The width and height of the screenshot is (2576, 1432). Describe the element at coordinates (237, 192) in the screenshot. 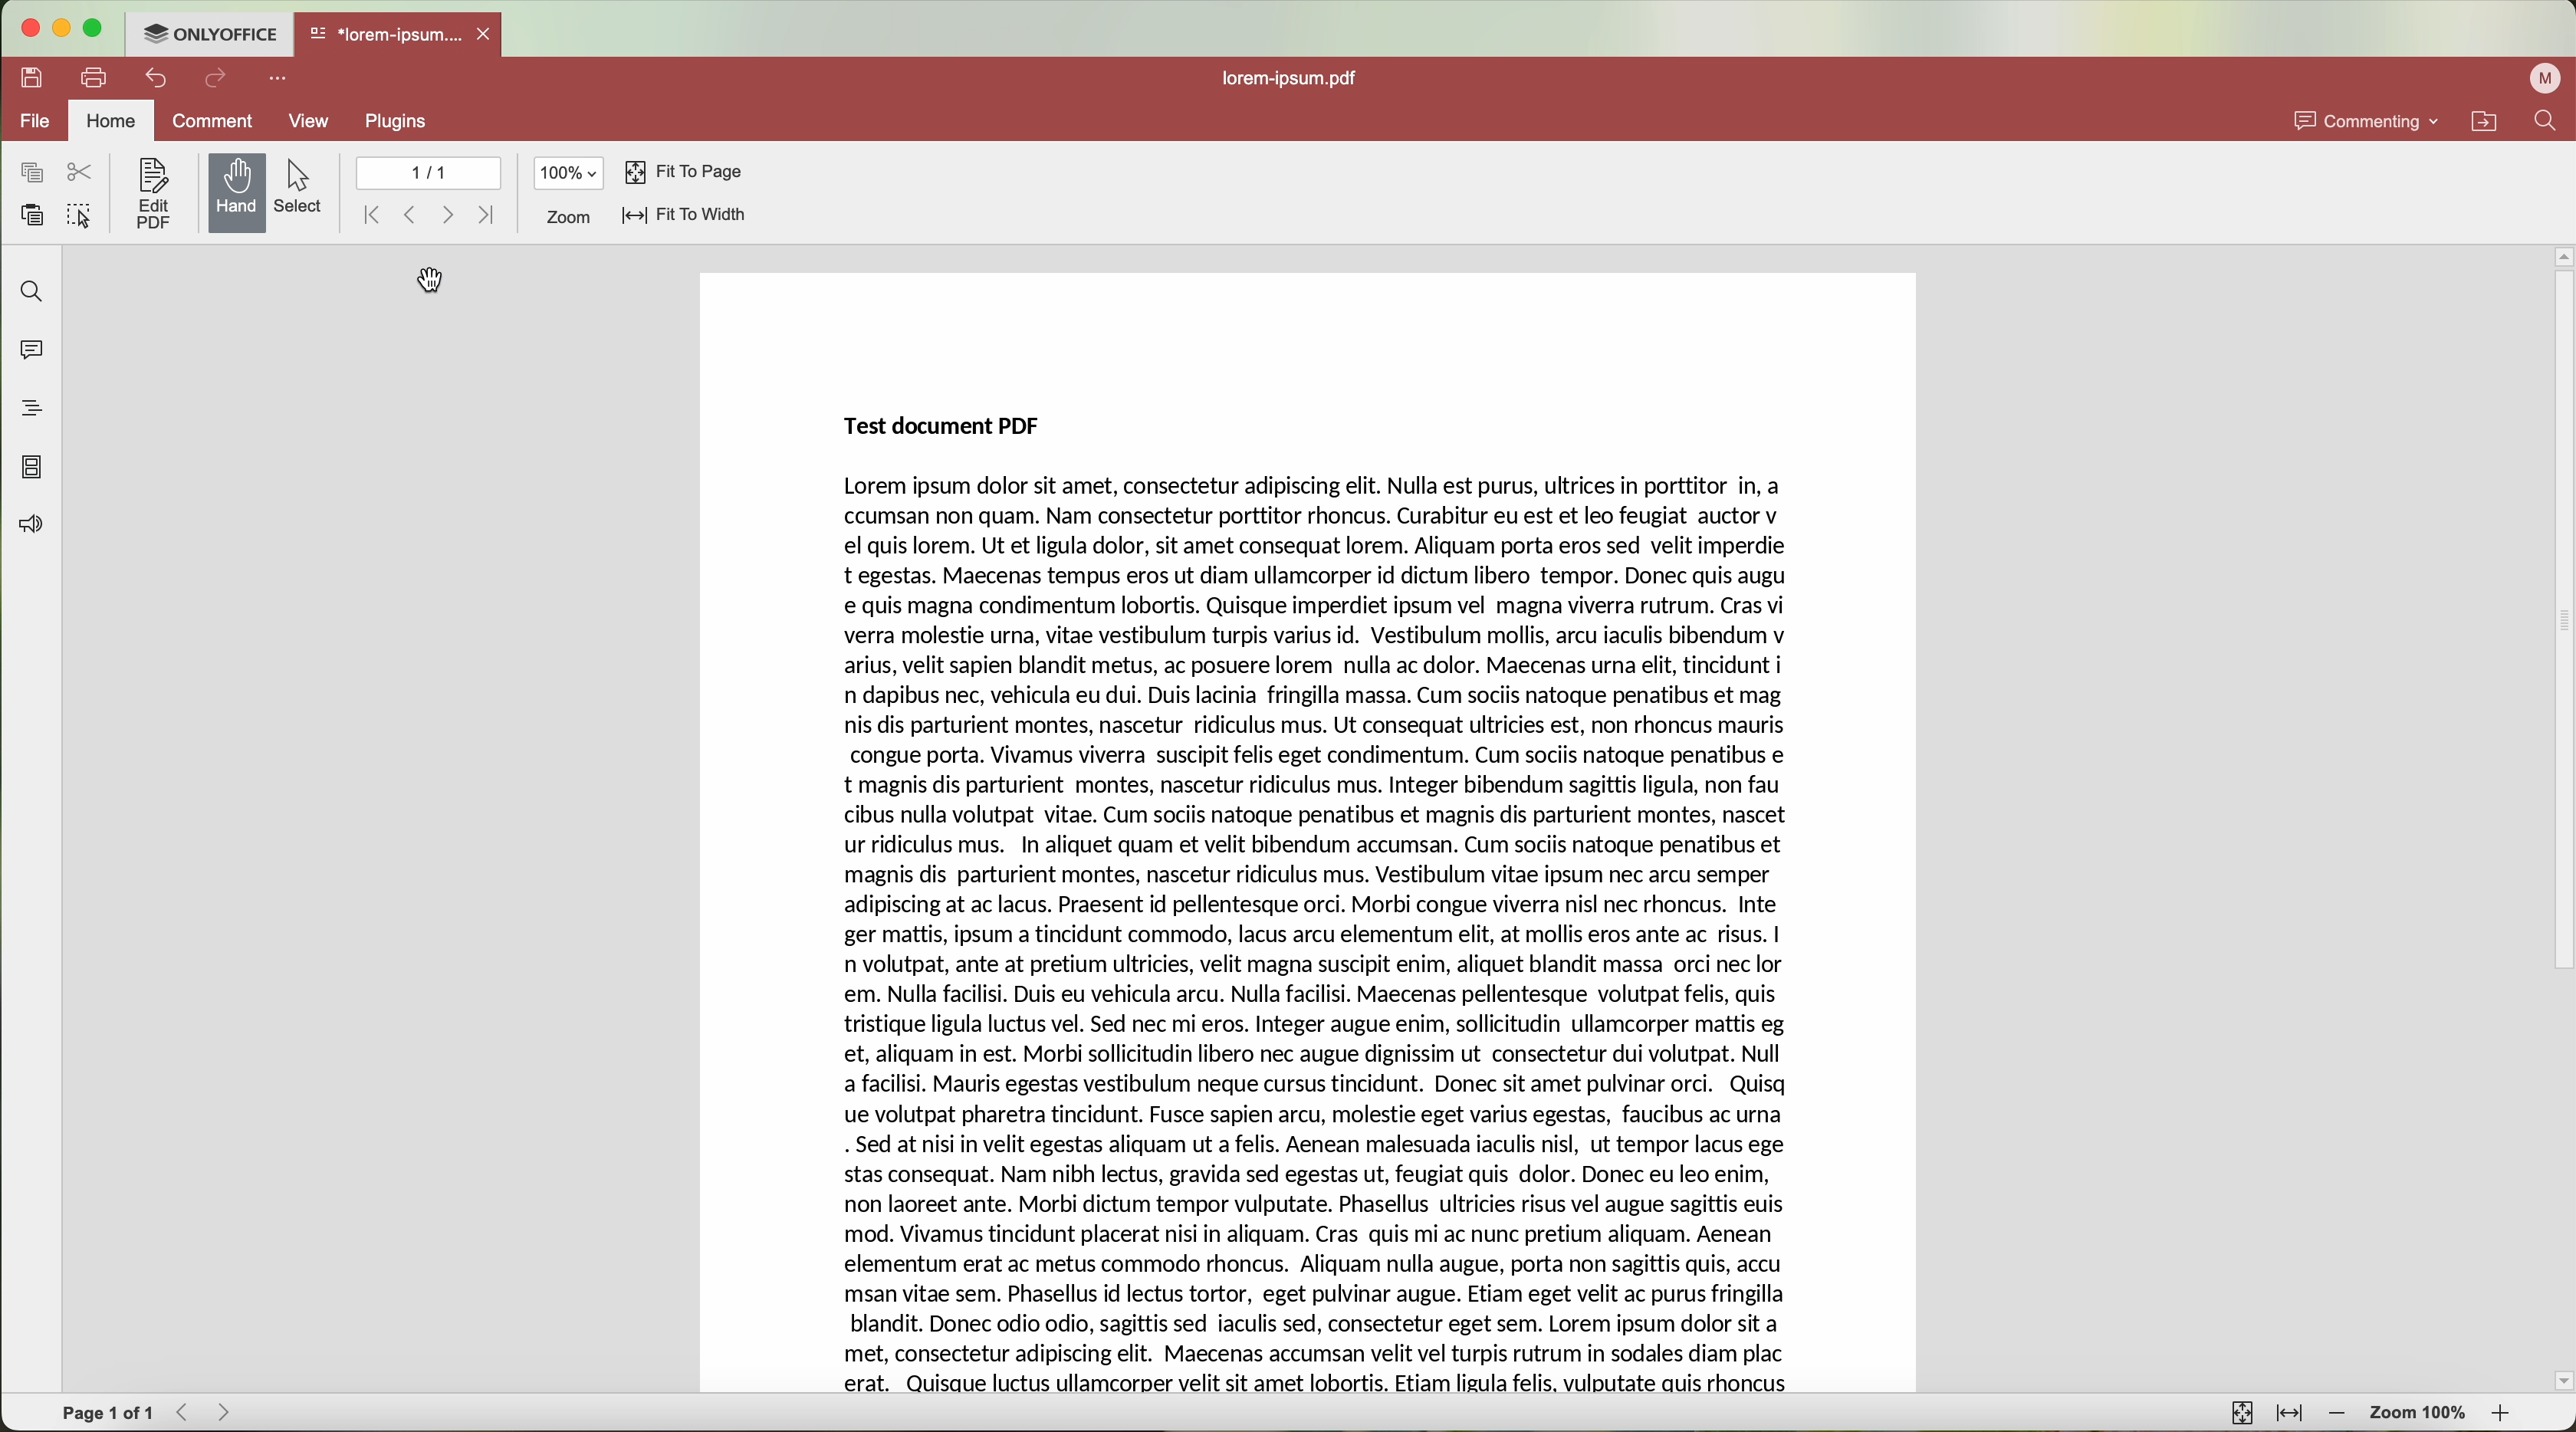

I see `hand` at that location.